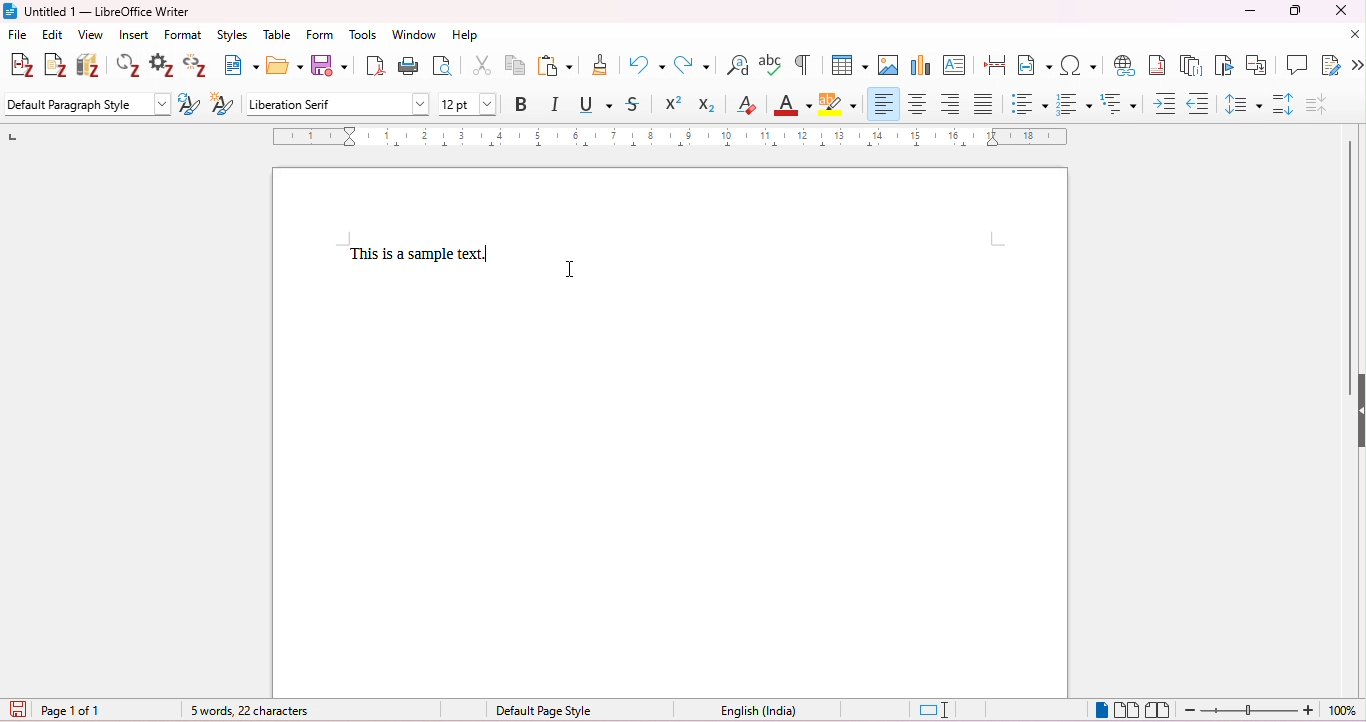  Describe the element at coordinates (675, 137) in the screenshot. I see `ruler` at that location.